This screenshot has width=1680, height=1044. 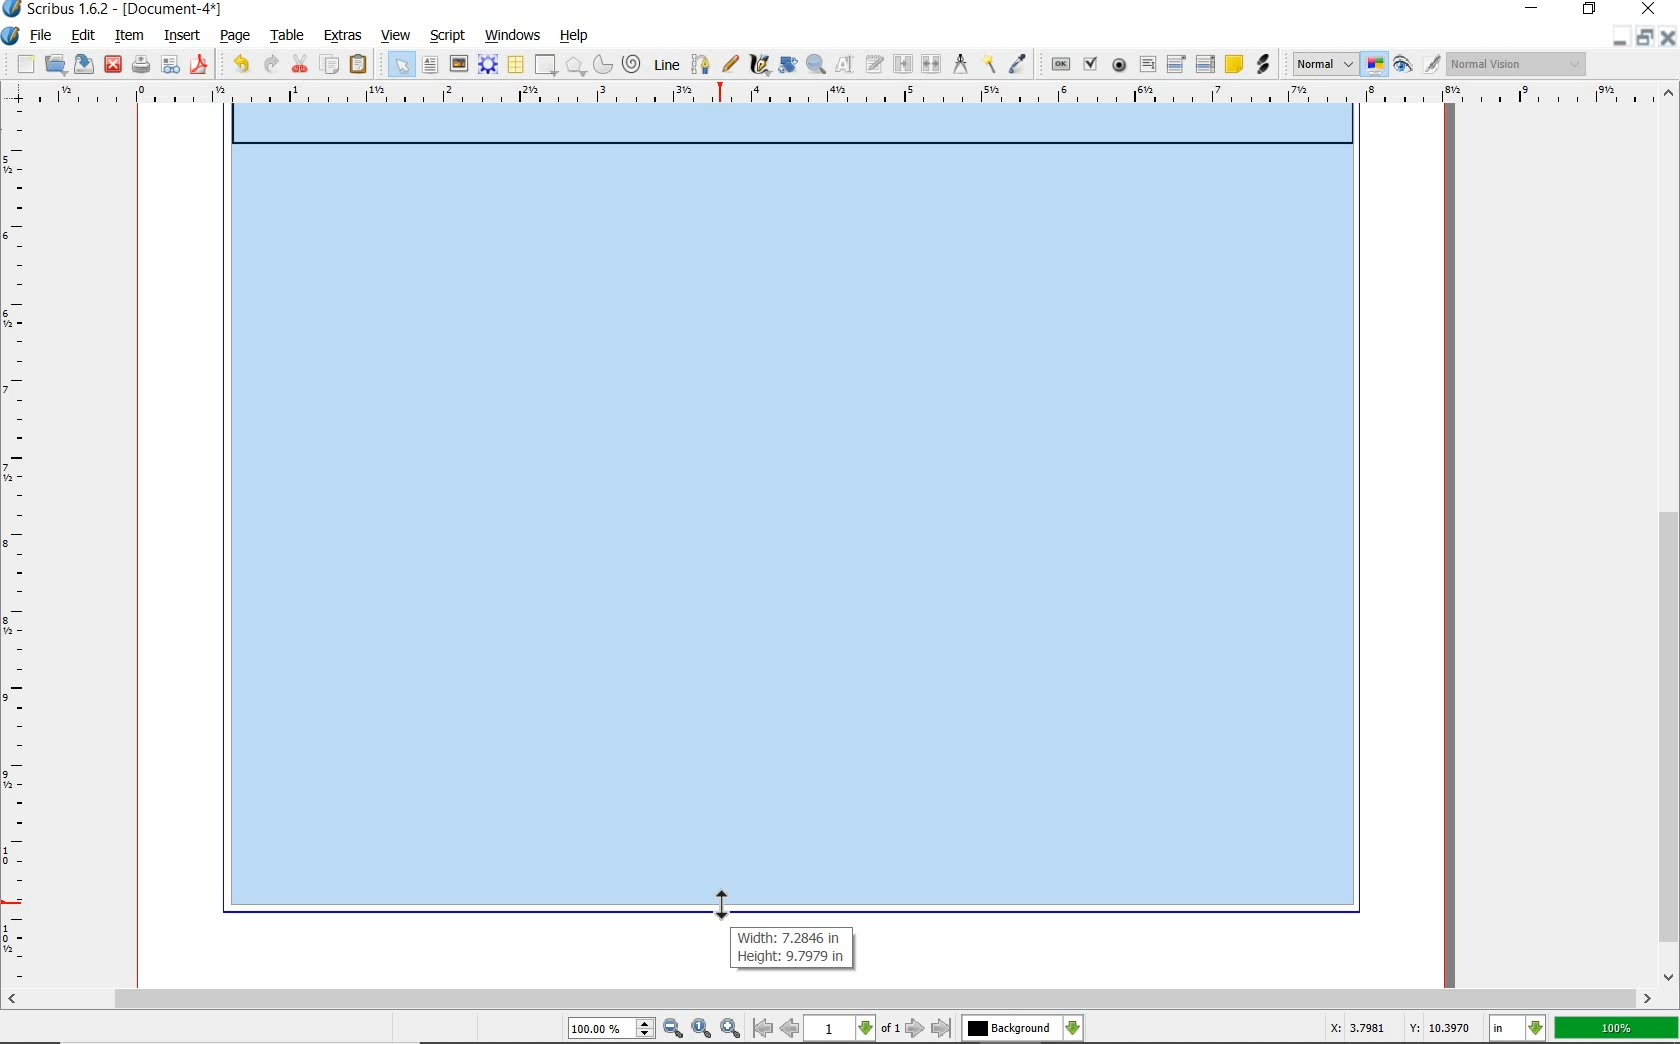 I want to click on text annotation, so click(x=1234, y=64).